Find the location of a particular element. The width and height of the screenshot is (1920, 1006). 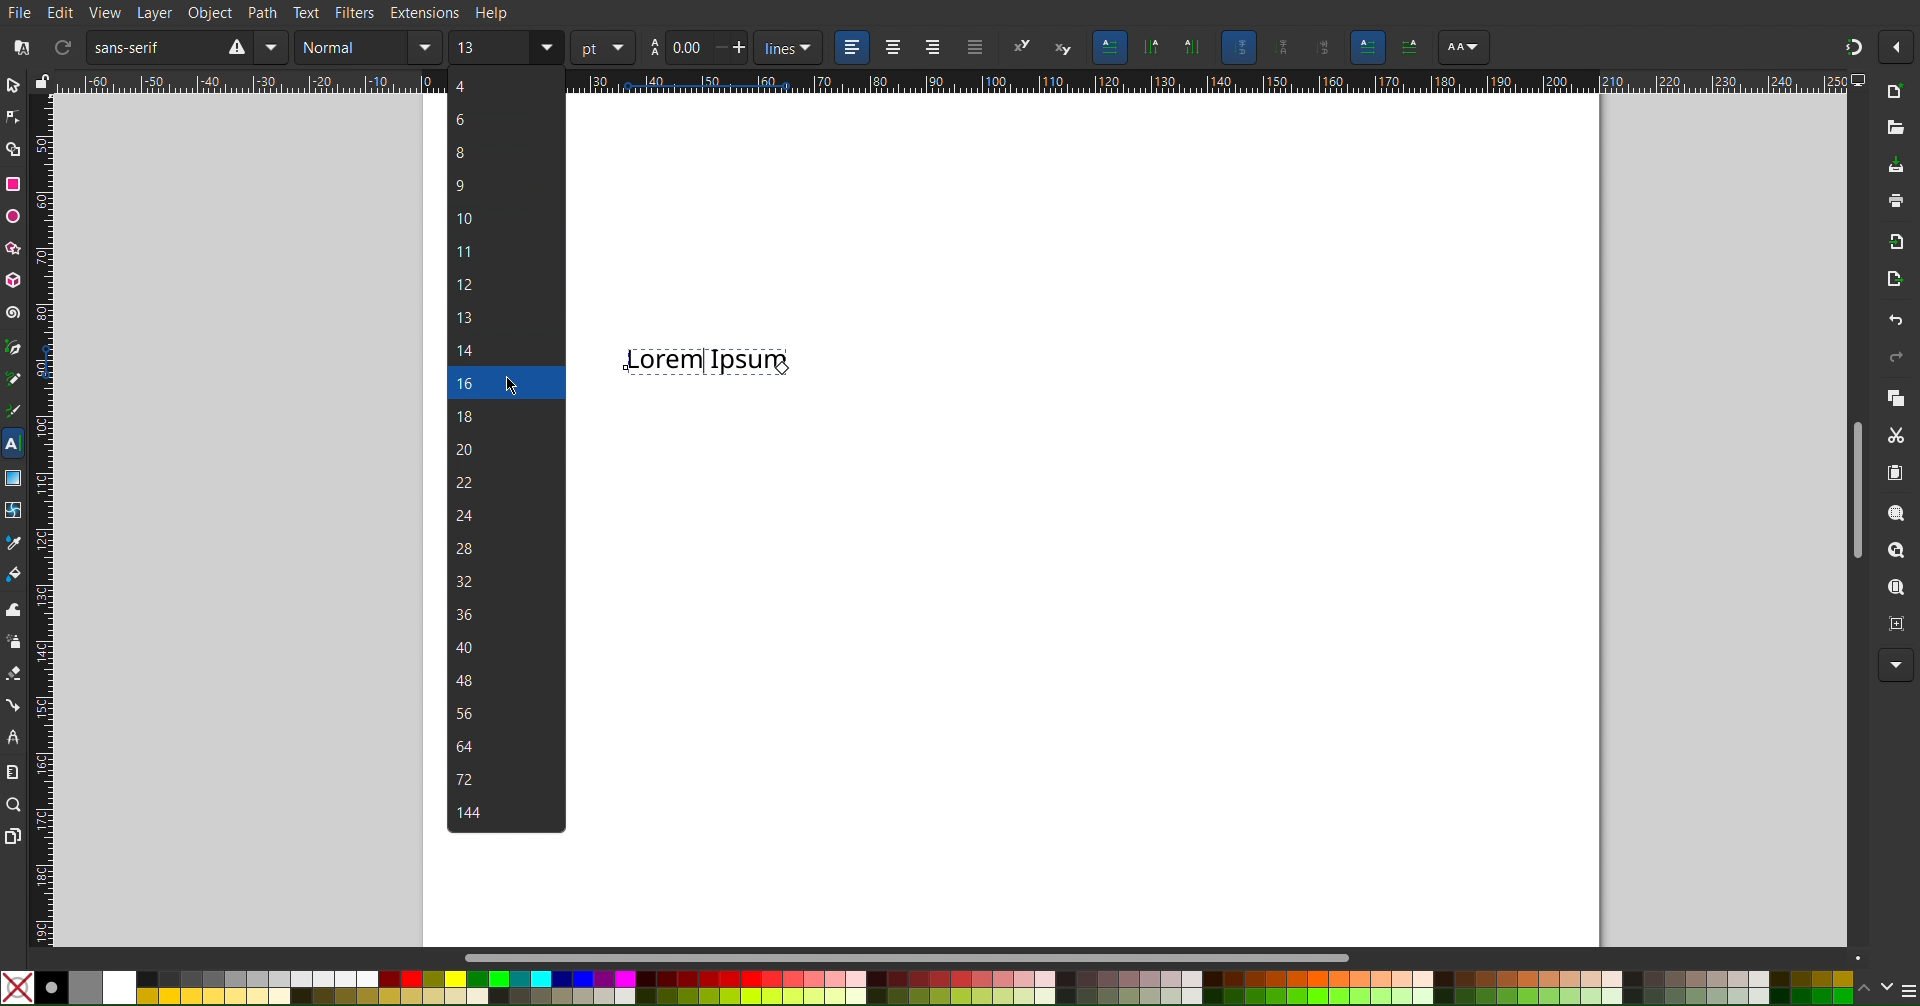

normal menu is located at coordinates (425, 47).